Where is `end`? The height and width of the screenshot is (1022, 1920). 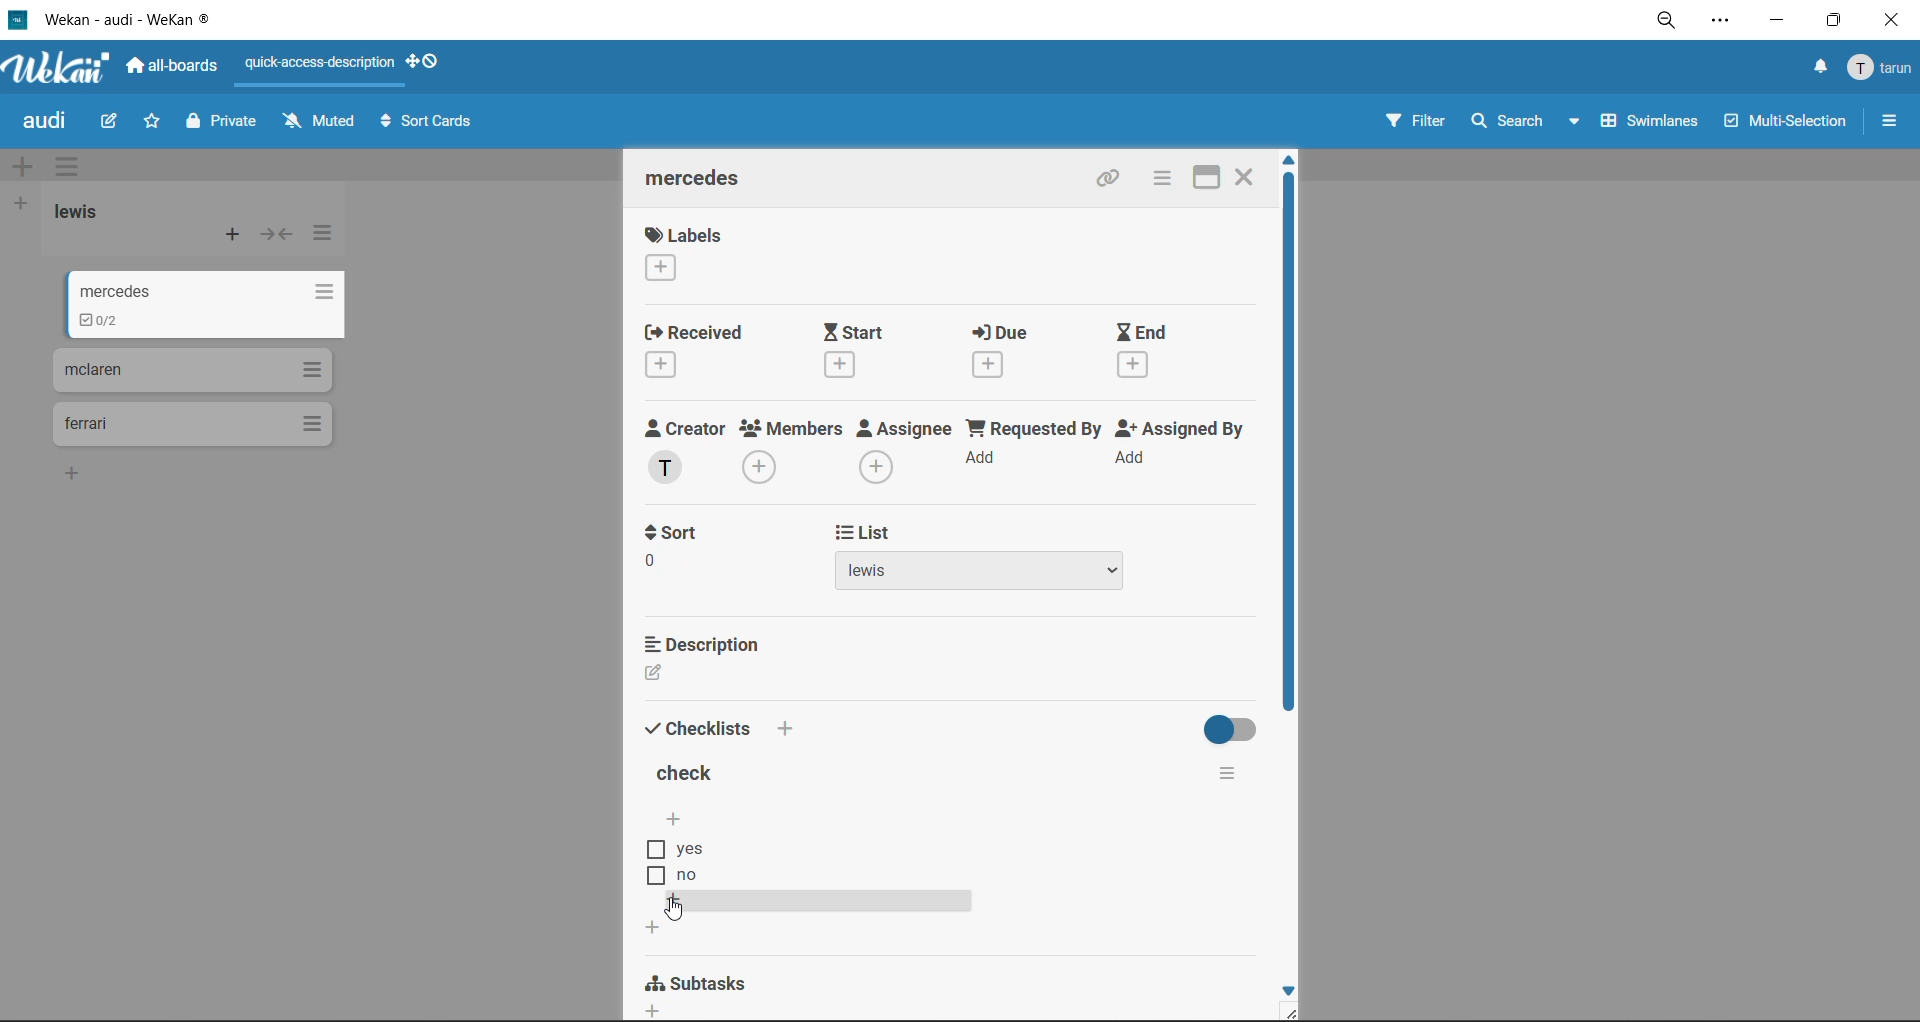 end is located at coordinates (1150, 331).